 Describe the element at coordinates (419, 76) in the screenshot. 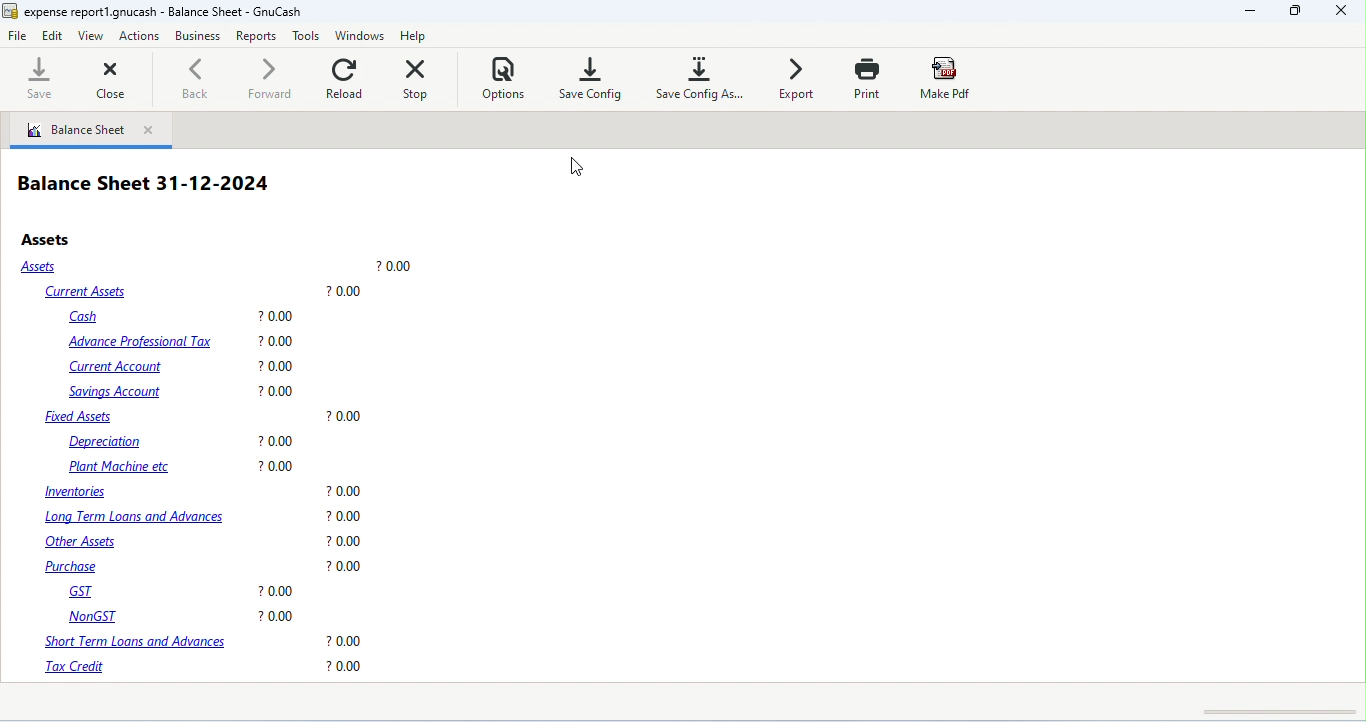

I see `stop` at that location.